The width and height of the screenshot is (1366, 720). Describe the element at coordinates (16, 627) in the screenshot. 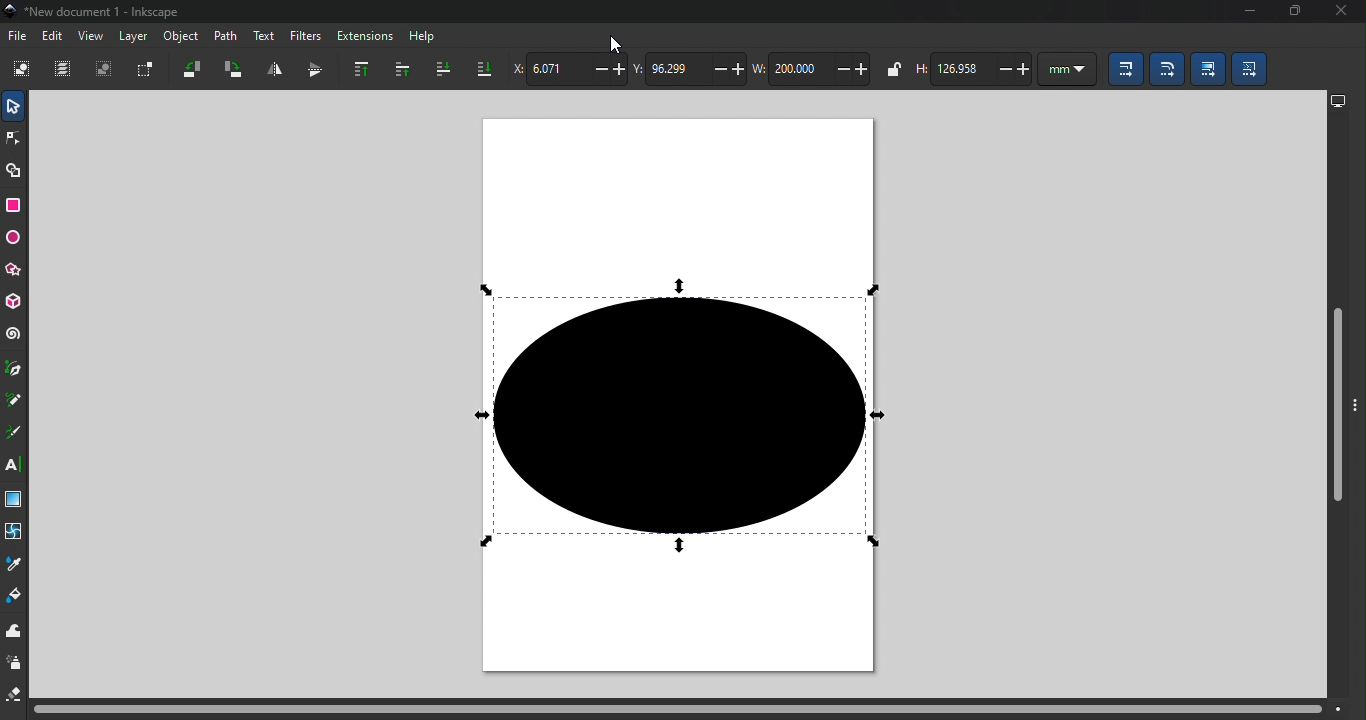

I see `tweak tool` at that location.